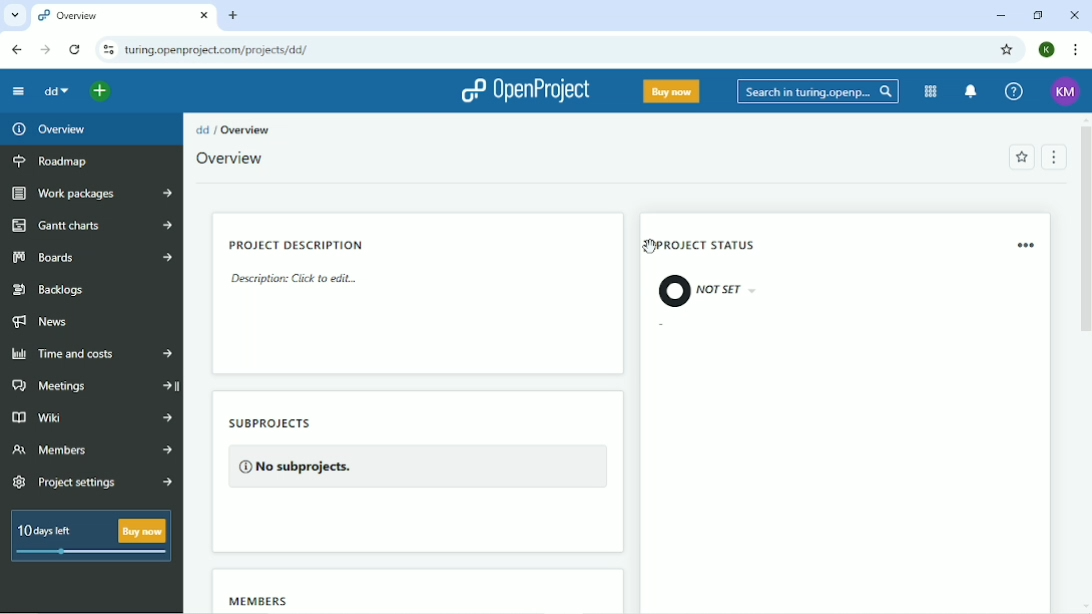 The image size is (1092, 614). I want to click on 10 days left, so click(89, 538).